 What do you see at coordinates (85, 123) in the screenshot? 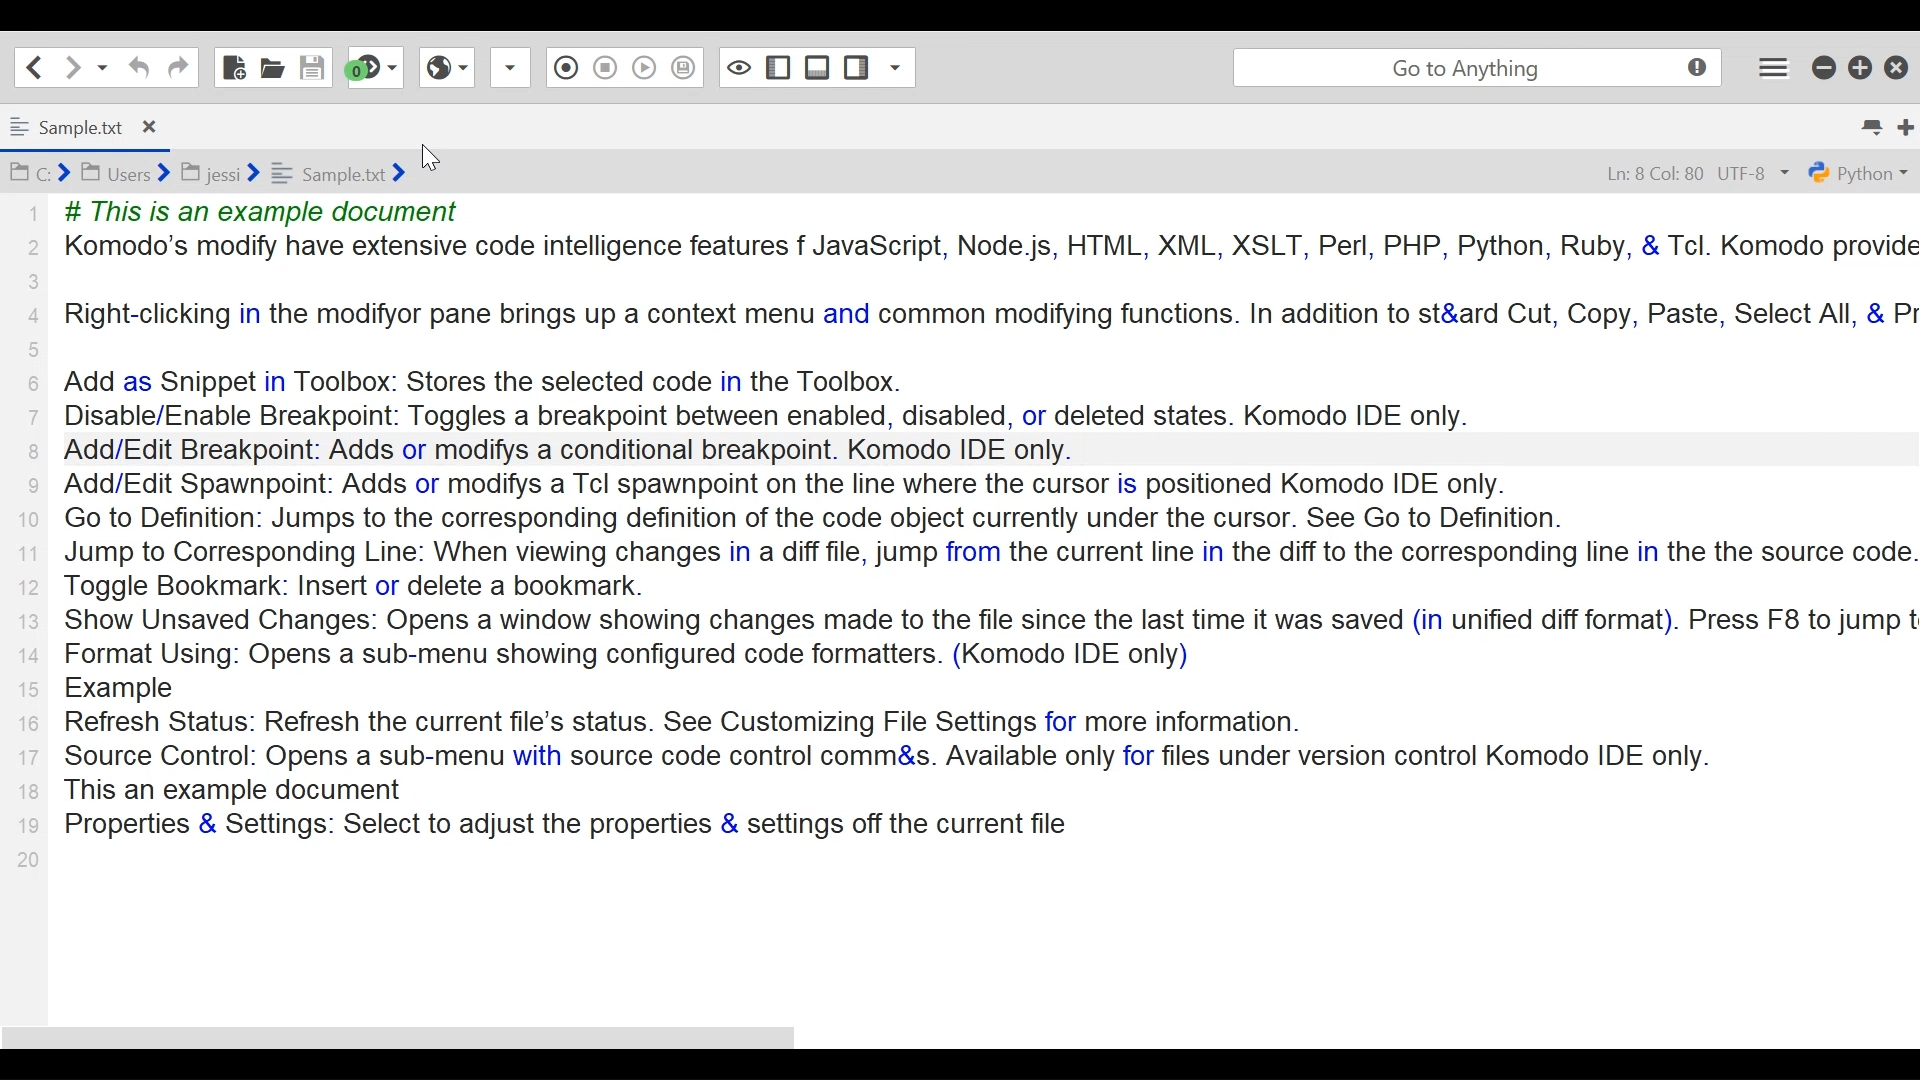
I see `Tab` at bounding box center [85, 123].